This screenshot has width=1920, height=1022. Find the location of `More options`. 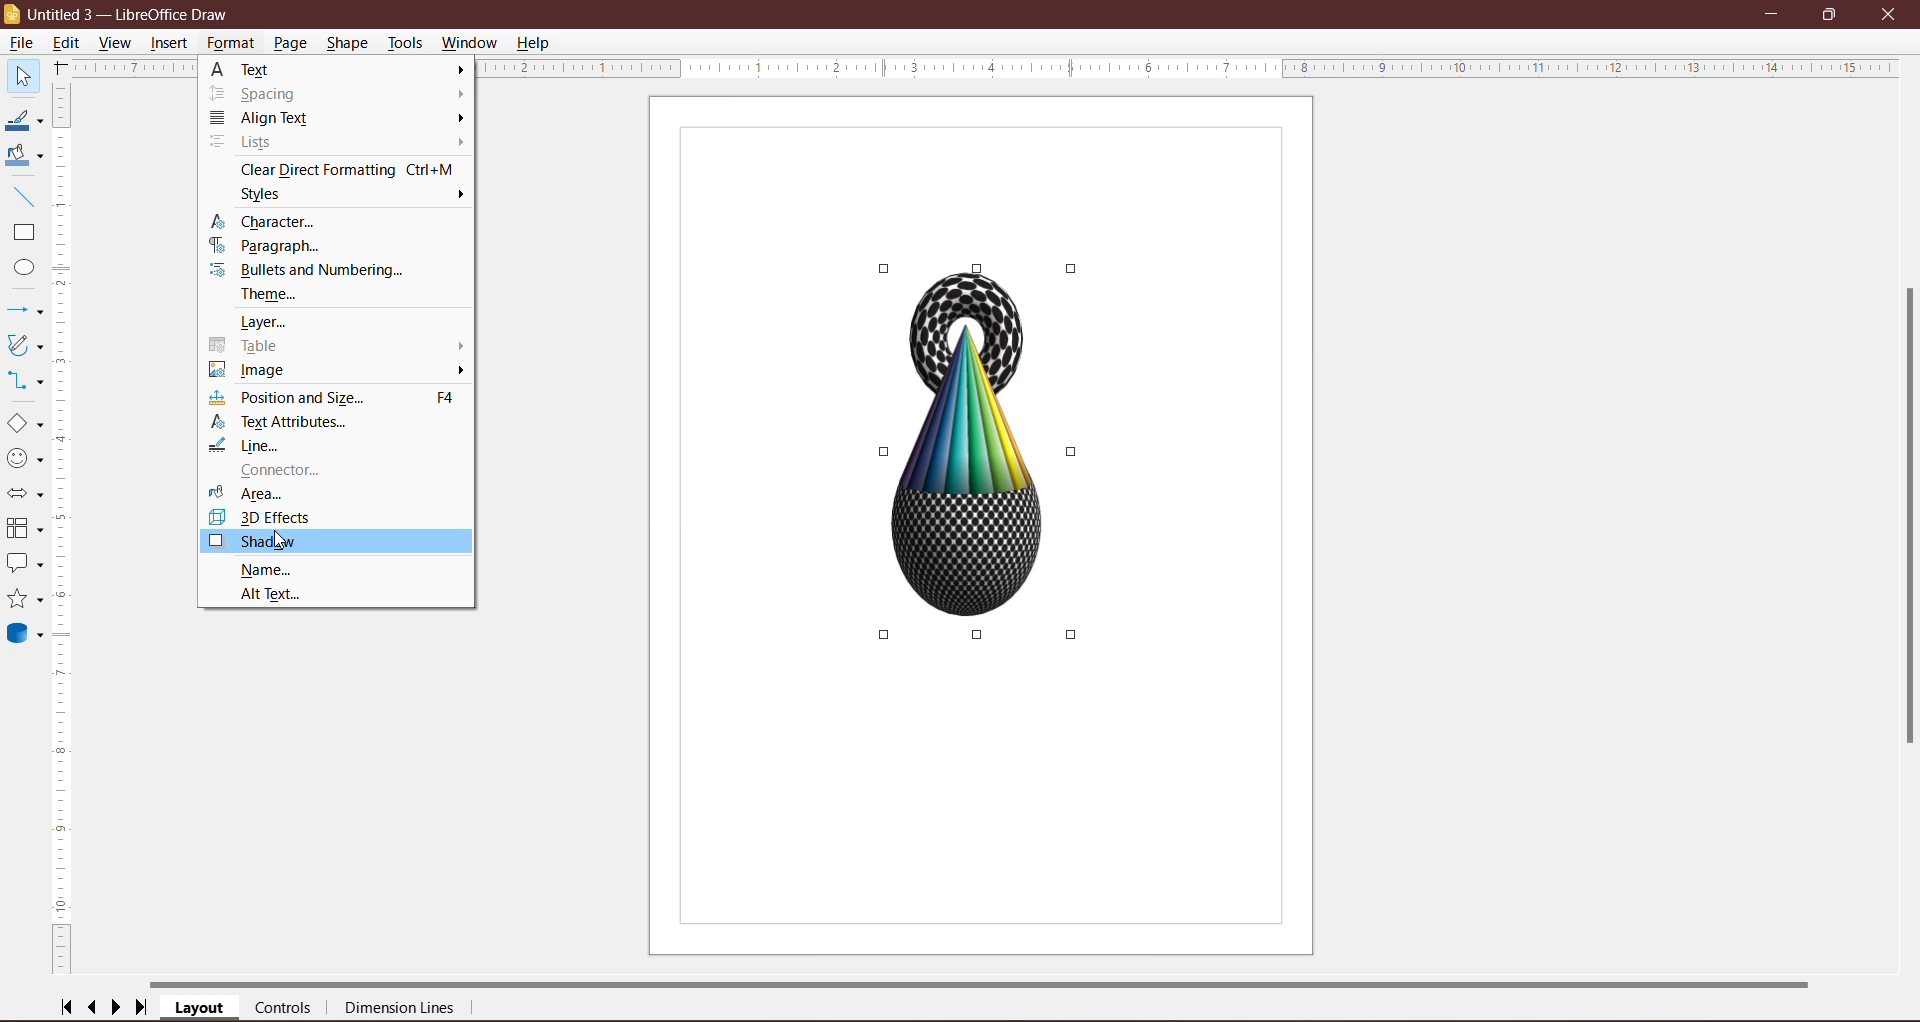

More options is located at coordinates (458, 357).